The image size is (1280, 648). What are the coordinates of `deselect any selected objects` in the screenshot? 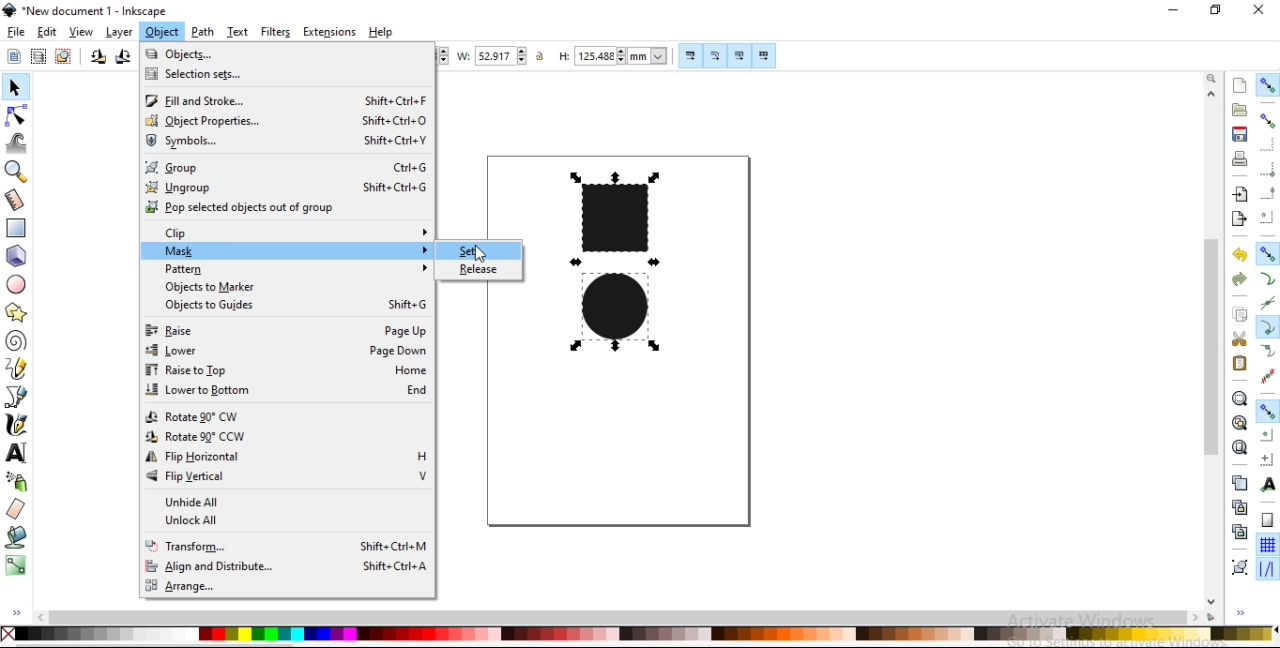 It's located at (66, 57).